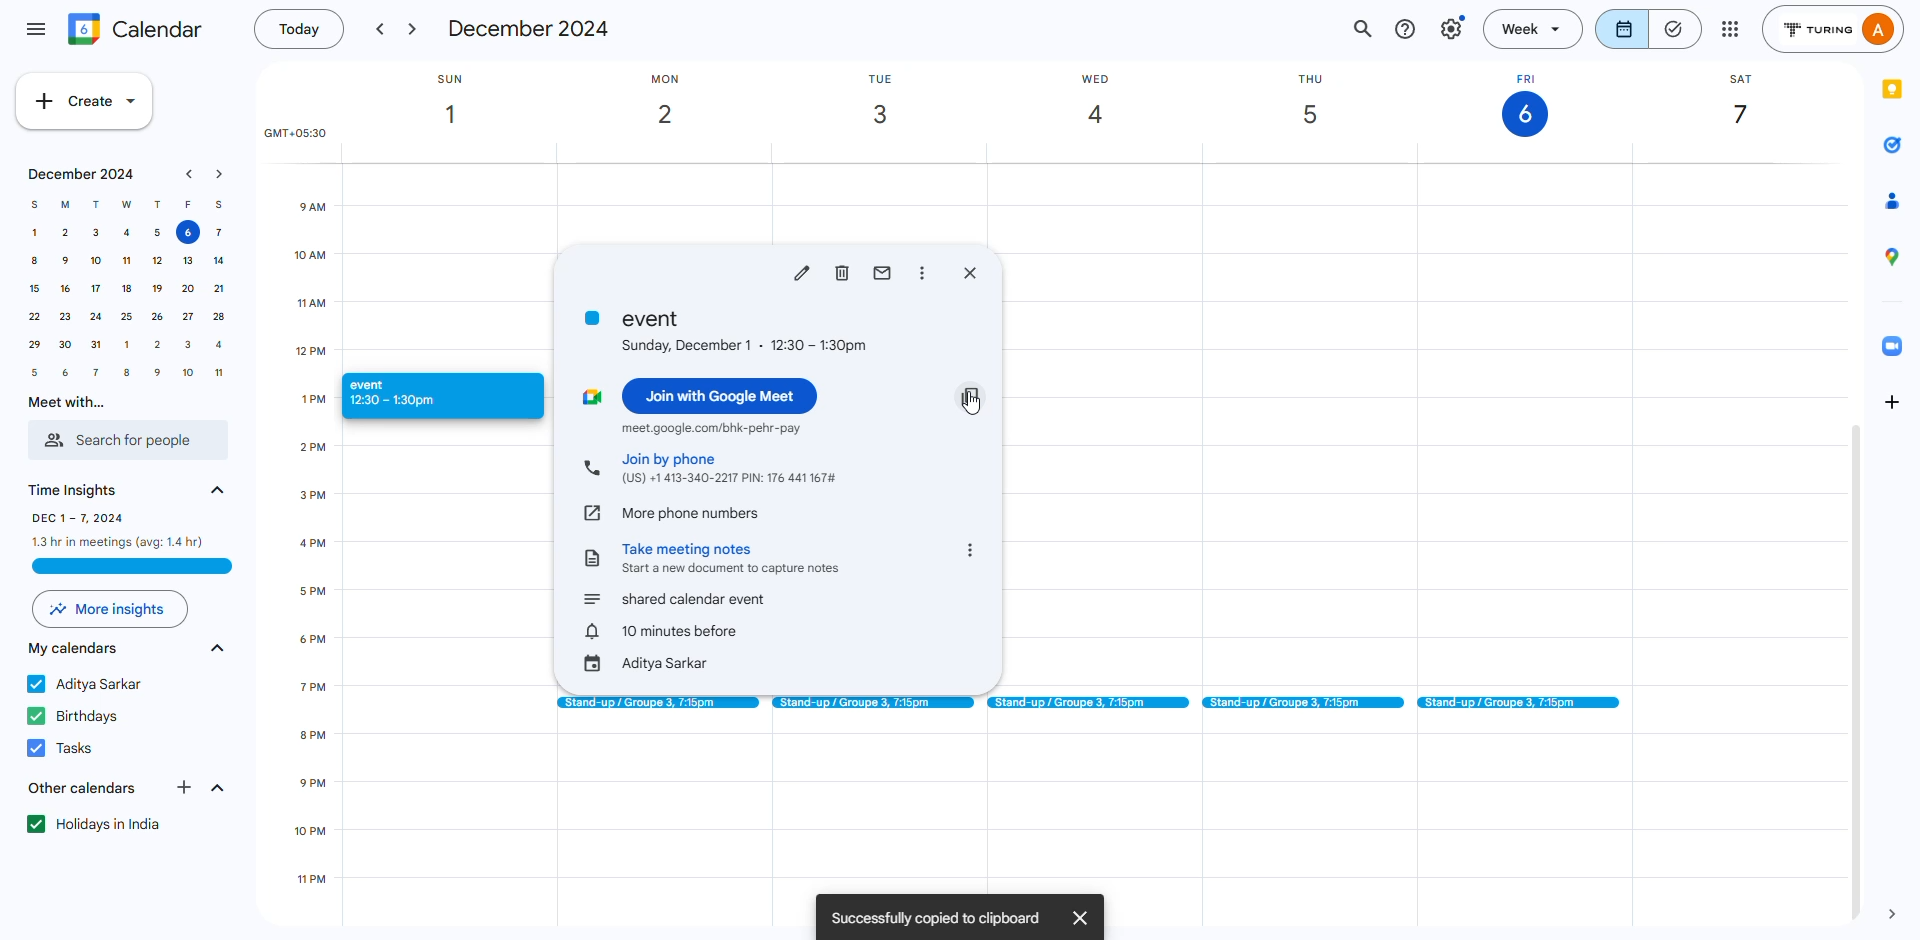 The height and width of the screenshot is (940, 1920). What do you see at coordinates (79, 788) in the screenshot?
I see `other` at bounding box center [79, 788].